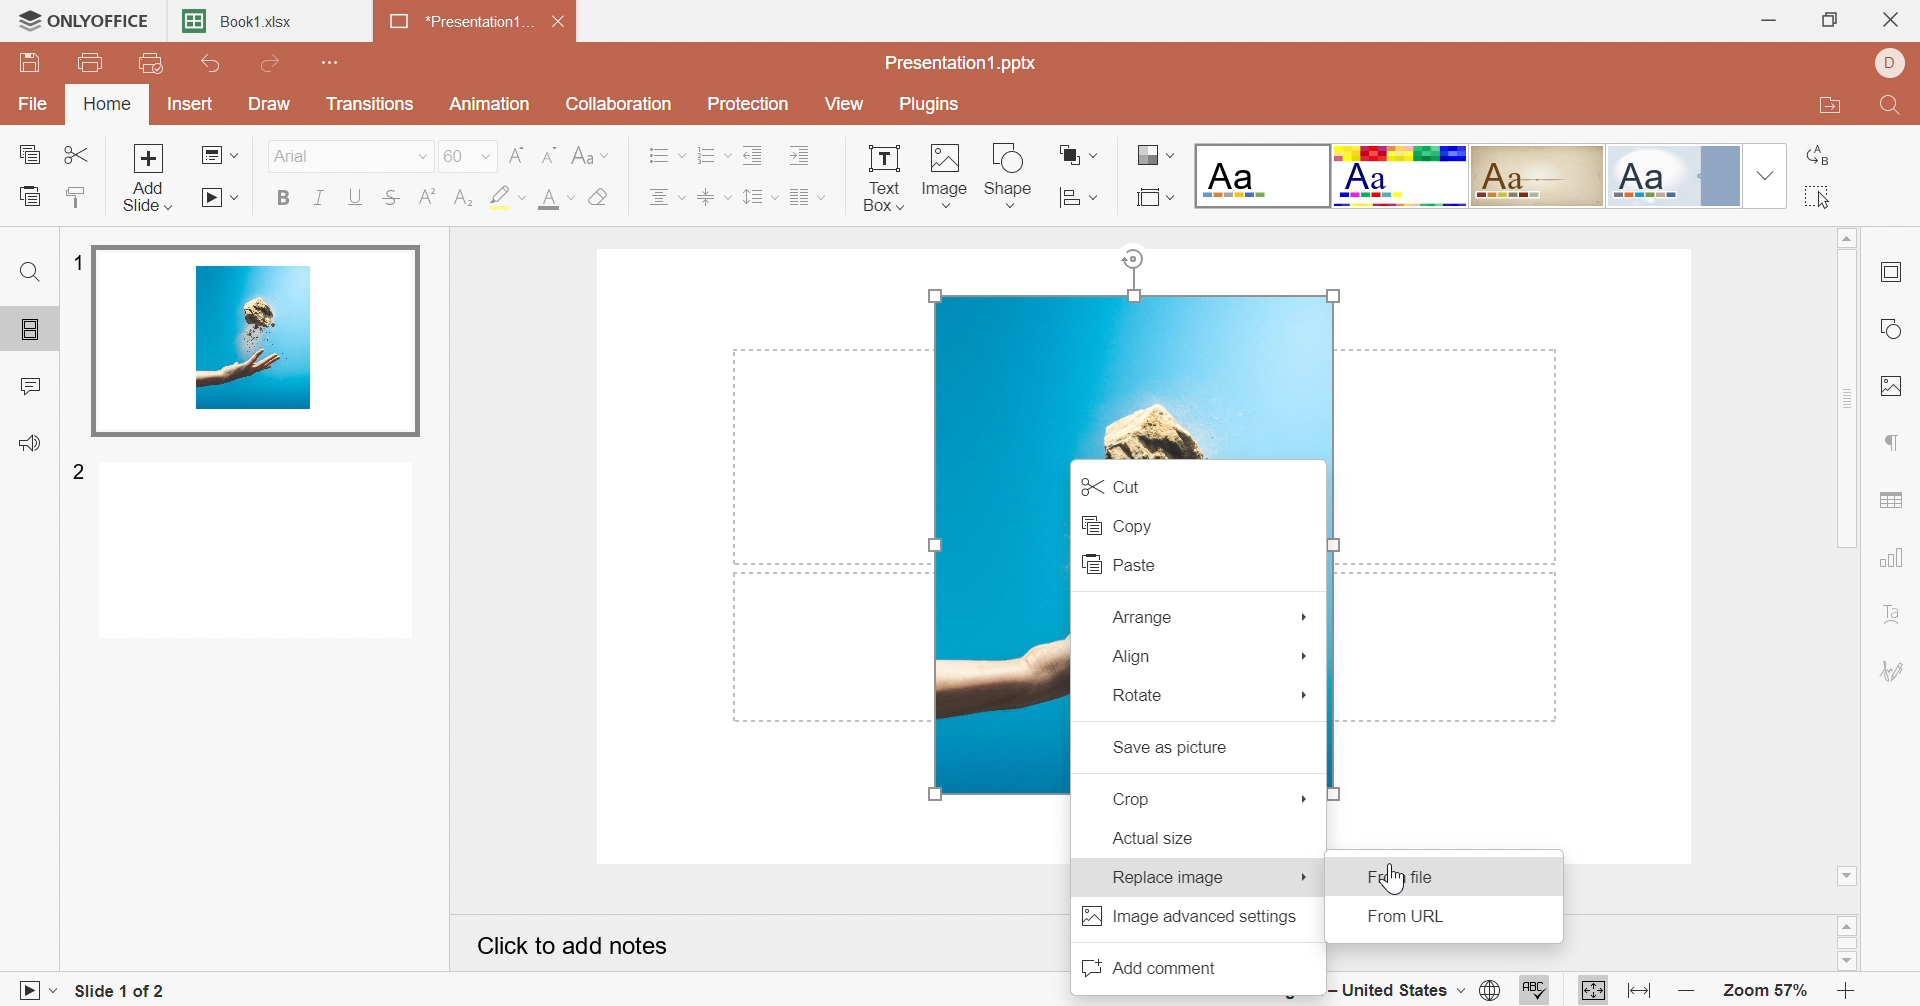  What do you see at coordinates (29, 275) in the screenshot?
I see `Find` at bounding box center [29, 275].